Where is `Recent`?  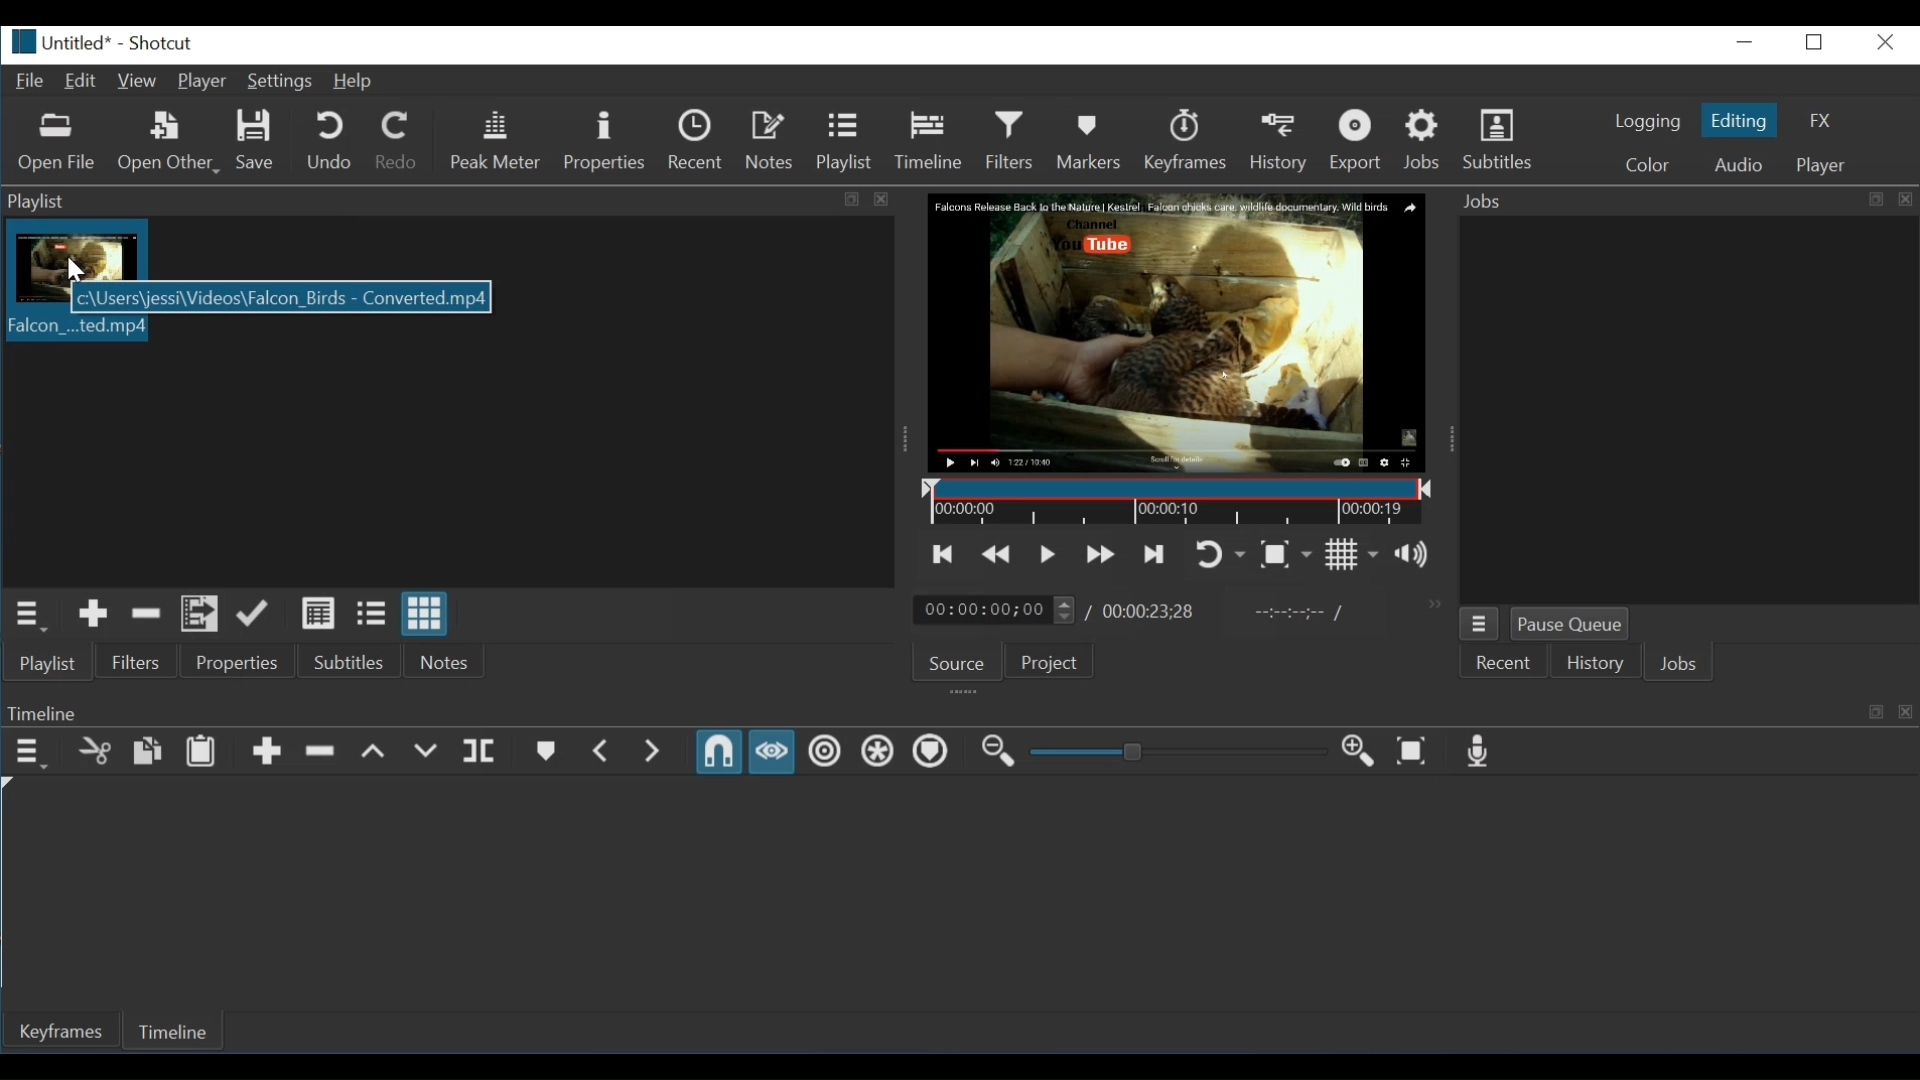 Recent is located at coordinates (1501, 665).